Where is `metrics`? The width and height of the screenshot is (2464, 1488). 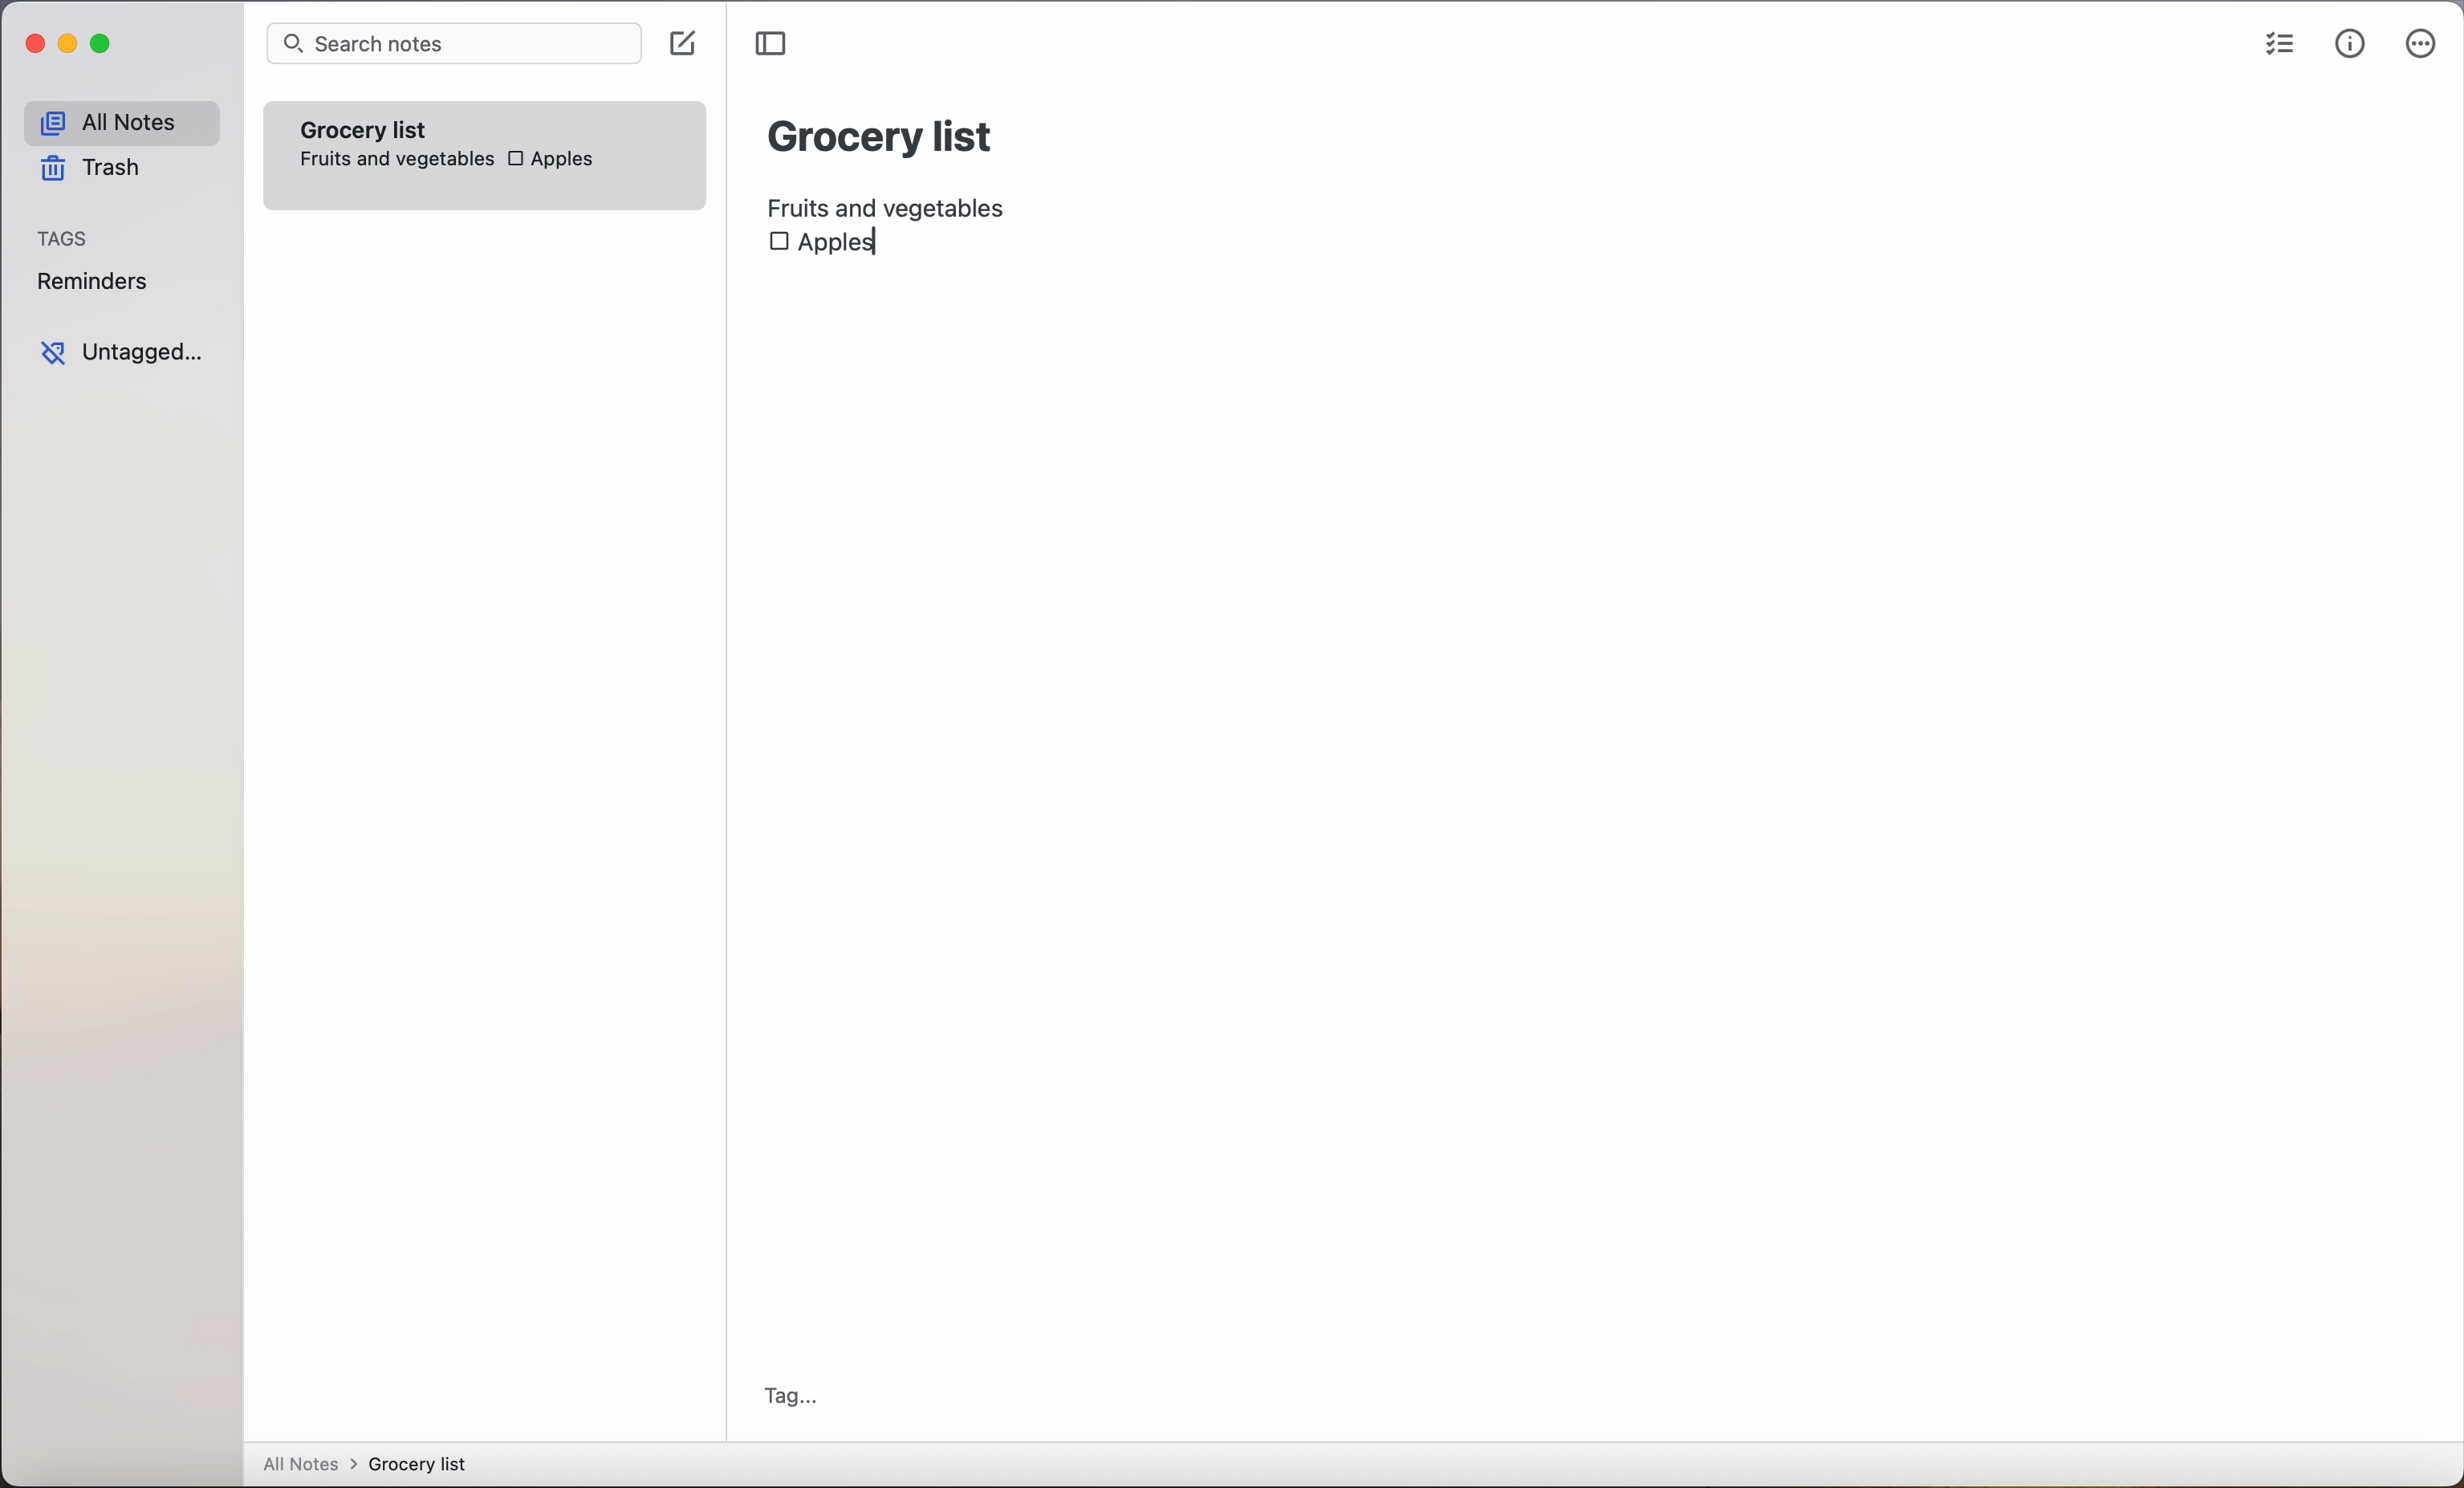
metrics is located at coordinates (2350, 45).